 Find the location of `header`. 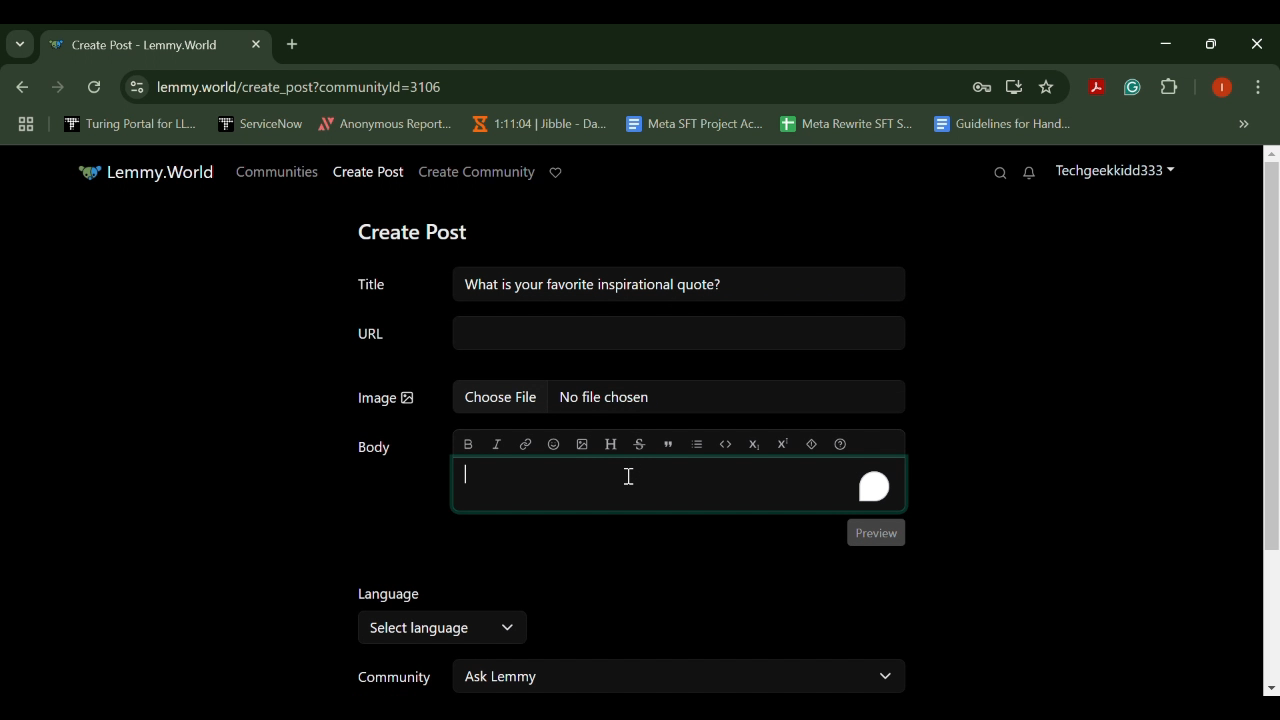

header is located at coordinates (610, 444).